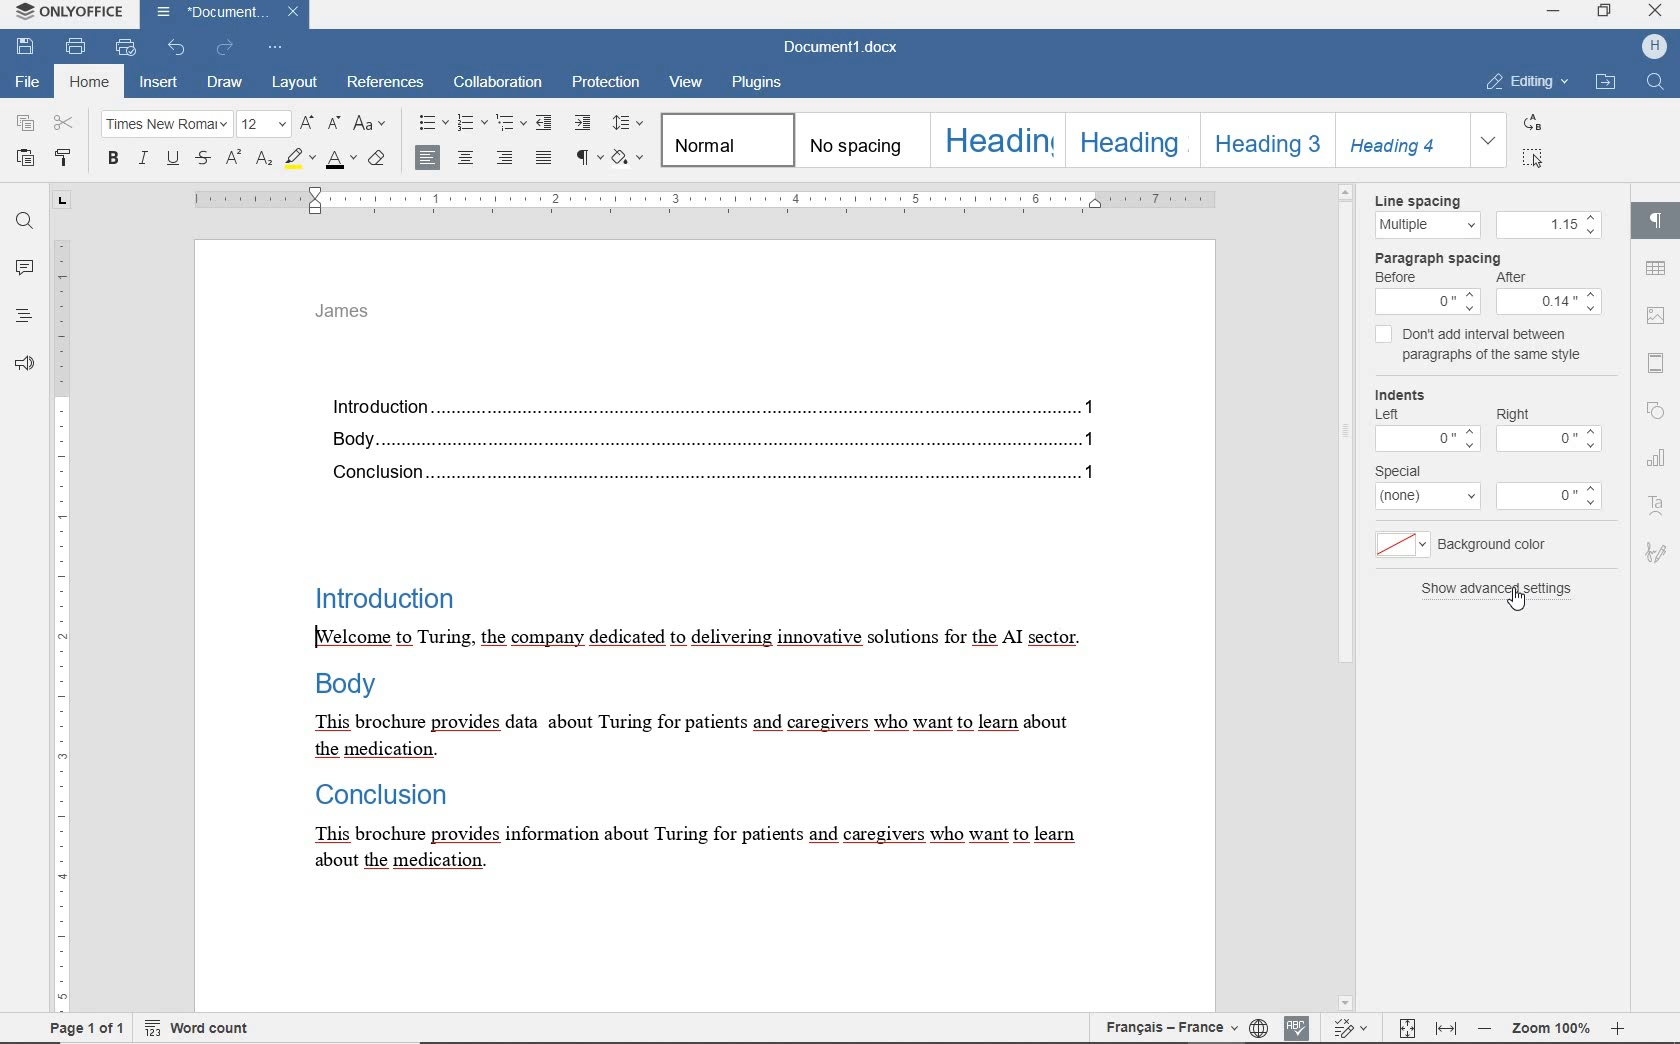  What do you see at coordinates (1607, 13) in the screenshot?
I see `restore down` at bounding box center [1607, 13].